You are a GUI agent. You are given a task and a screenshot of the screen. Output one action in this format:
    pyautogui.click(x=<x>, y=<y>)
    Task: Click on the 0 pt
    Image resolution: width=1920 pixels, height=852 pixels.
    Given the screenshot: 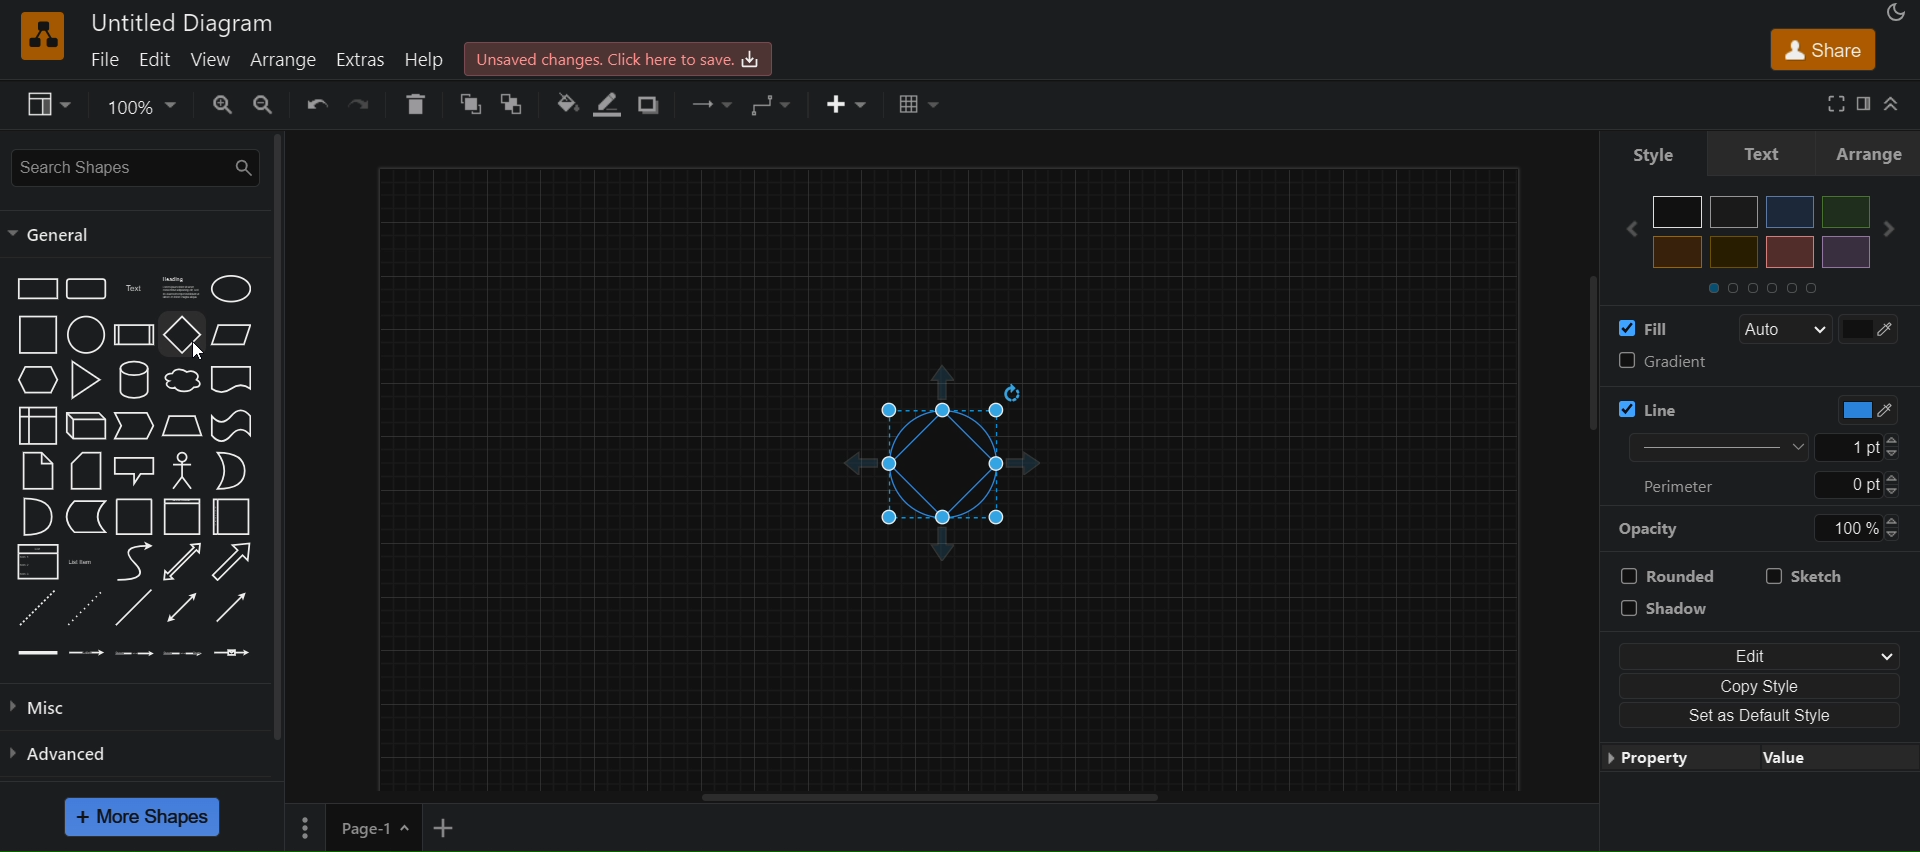 What is the action you would take?
    pyautogui.click(x=1859, y=486)
    